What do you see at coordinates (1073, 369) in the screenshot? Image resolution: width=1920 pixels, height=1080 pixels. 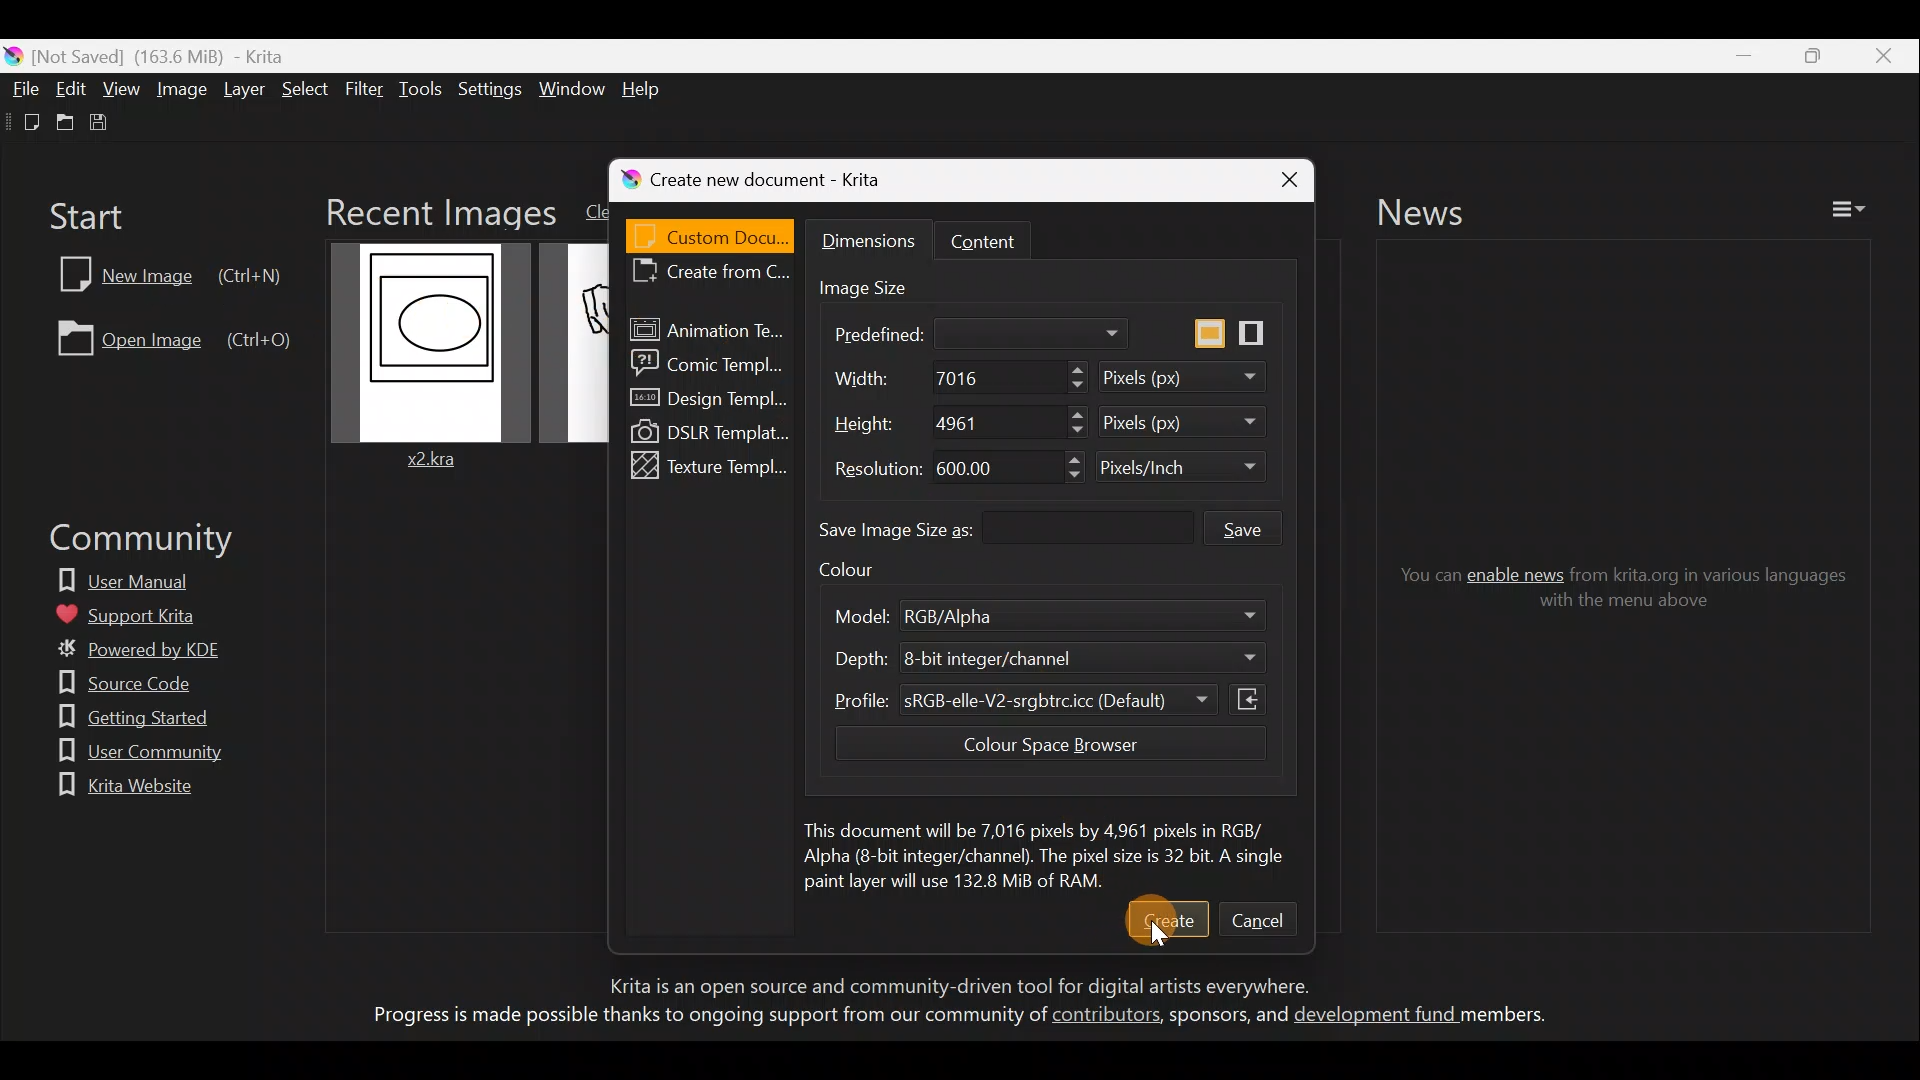 I see `Increase Width ` at bounding box center [1073, 369].